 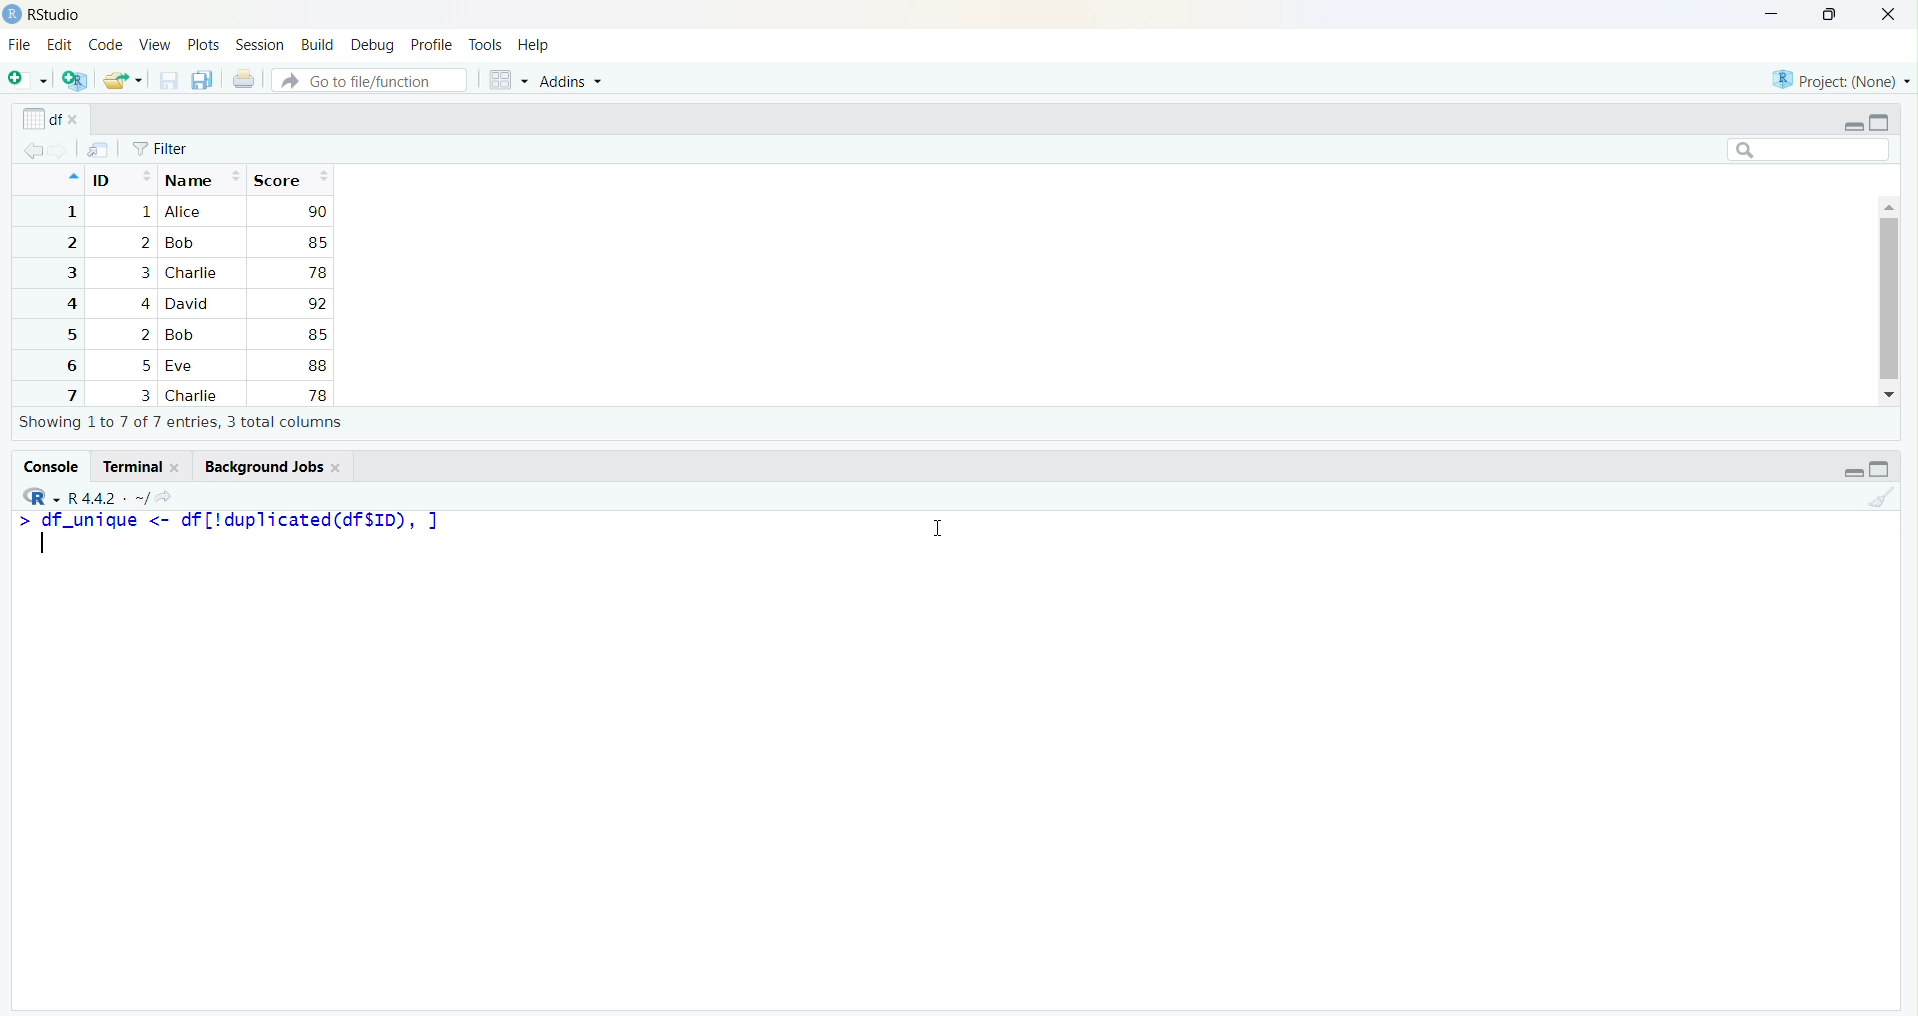 What do you see at coordinates (184, 367) in the screenshot?
I see `Eve` at bounding box center [184, 367].